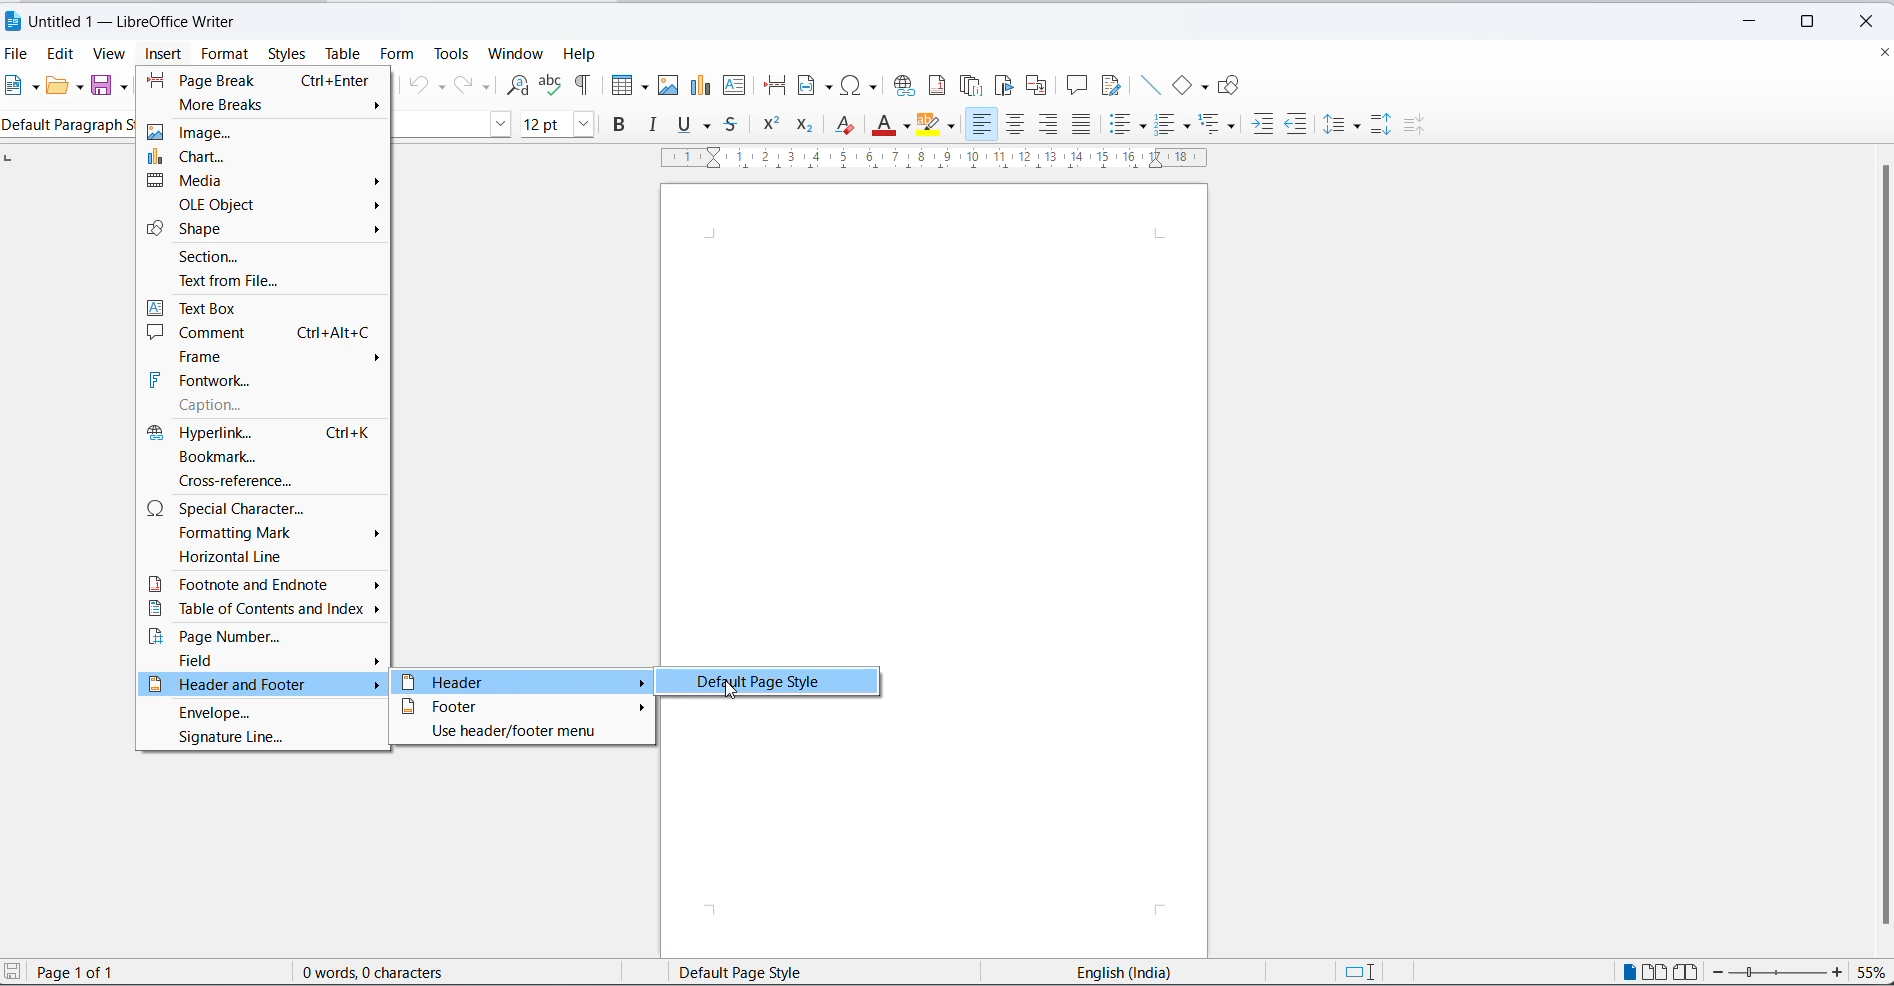 Image resolution: width=1894 pixels, height=986 pixels. I want to click on underline, so click(709, 127).